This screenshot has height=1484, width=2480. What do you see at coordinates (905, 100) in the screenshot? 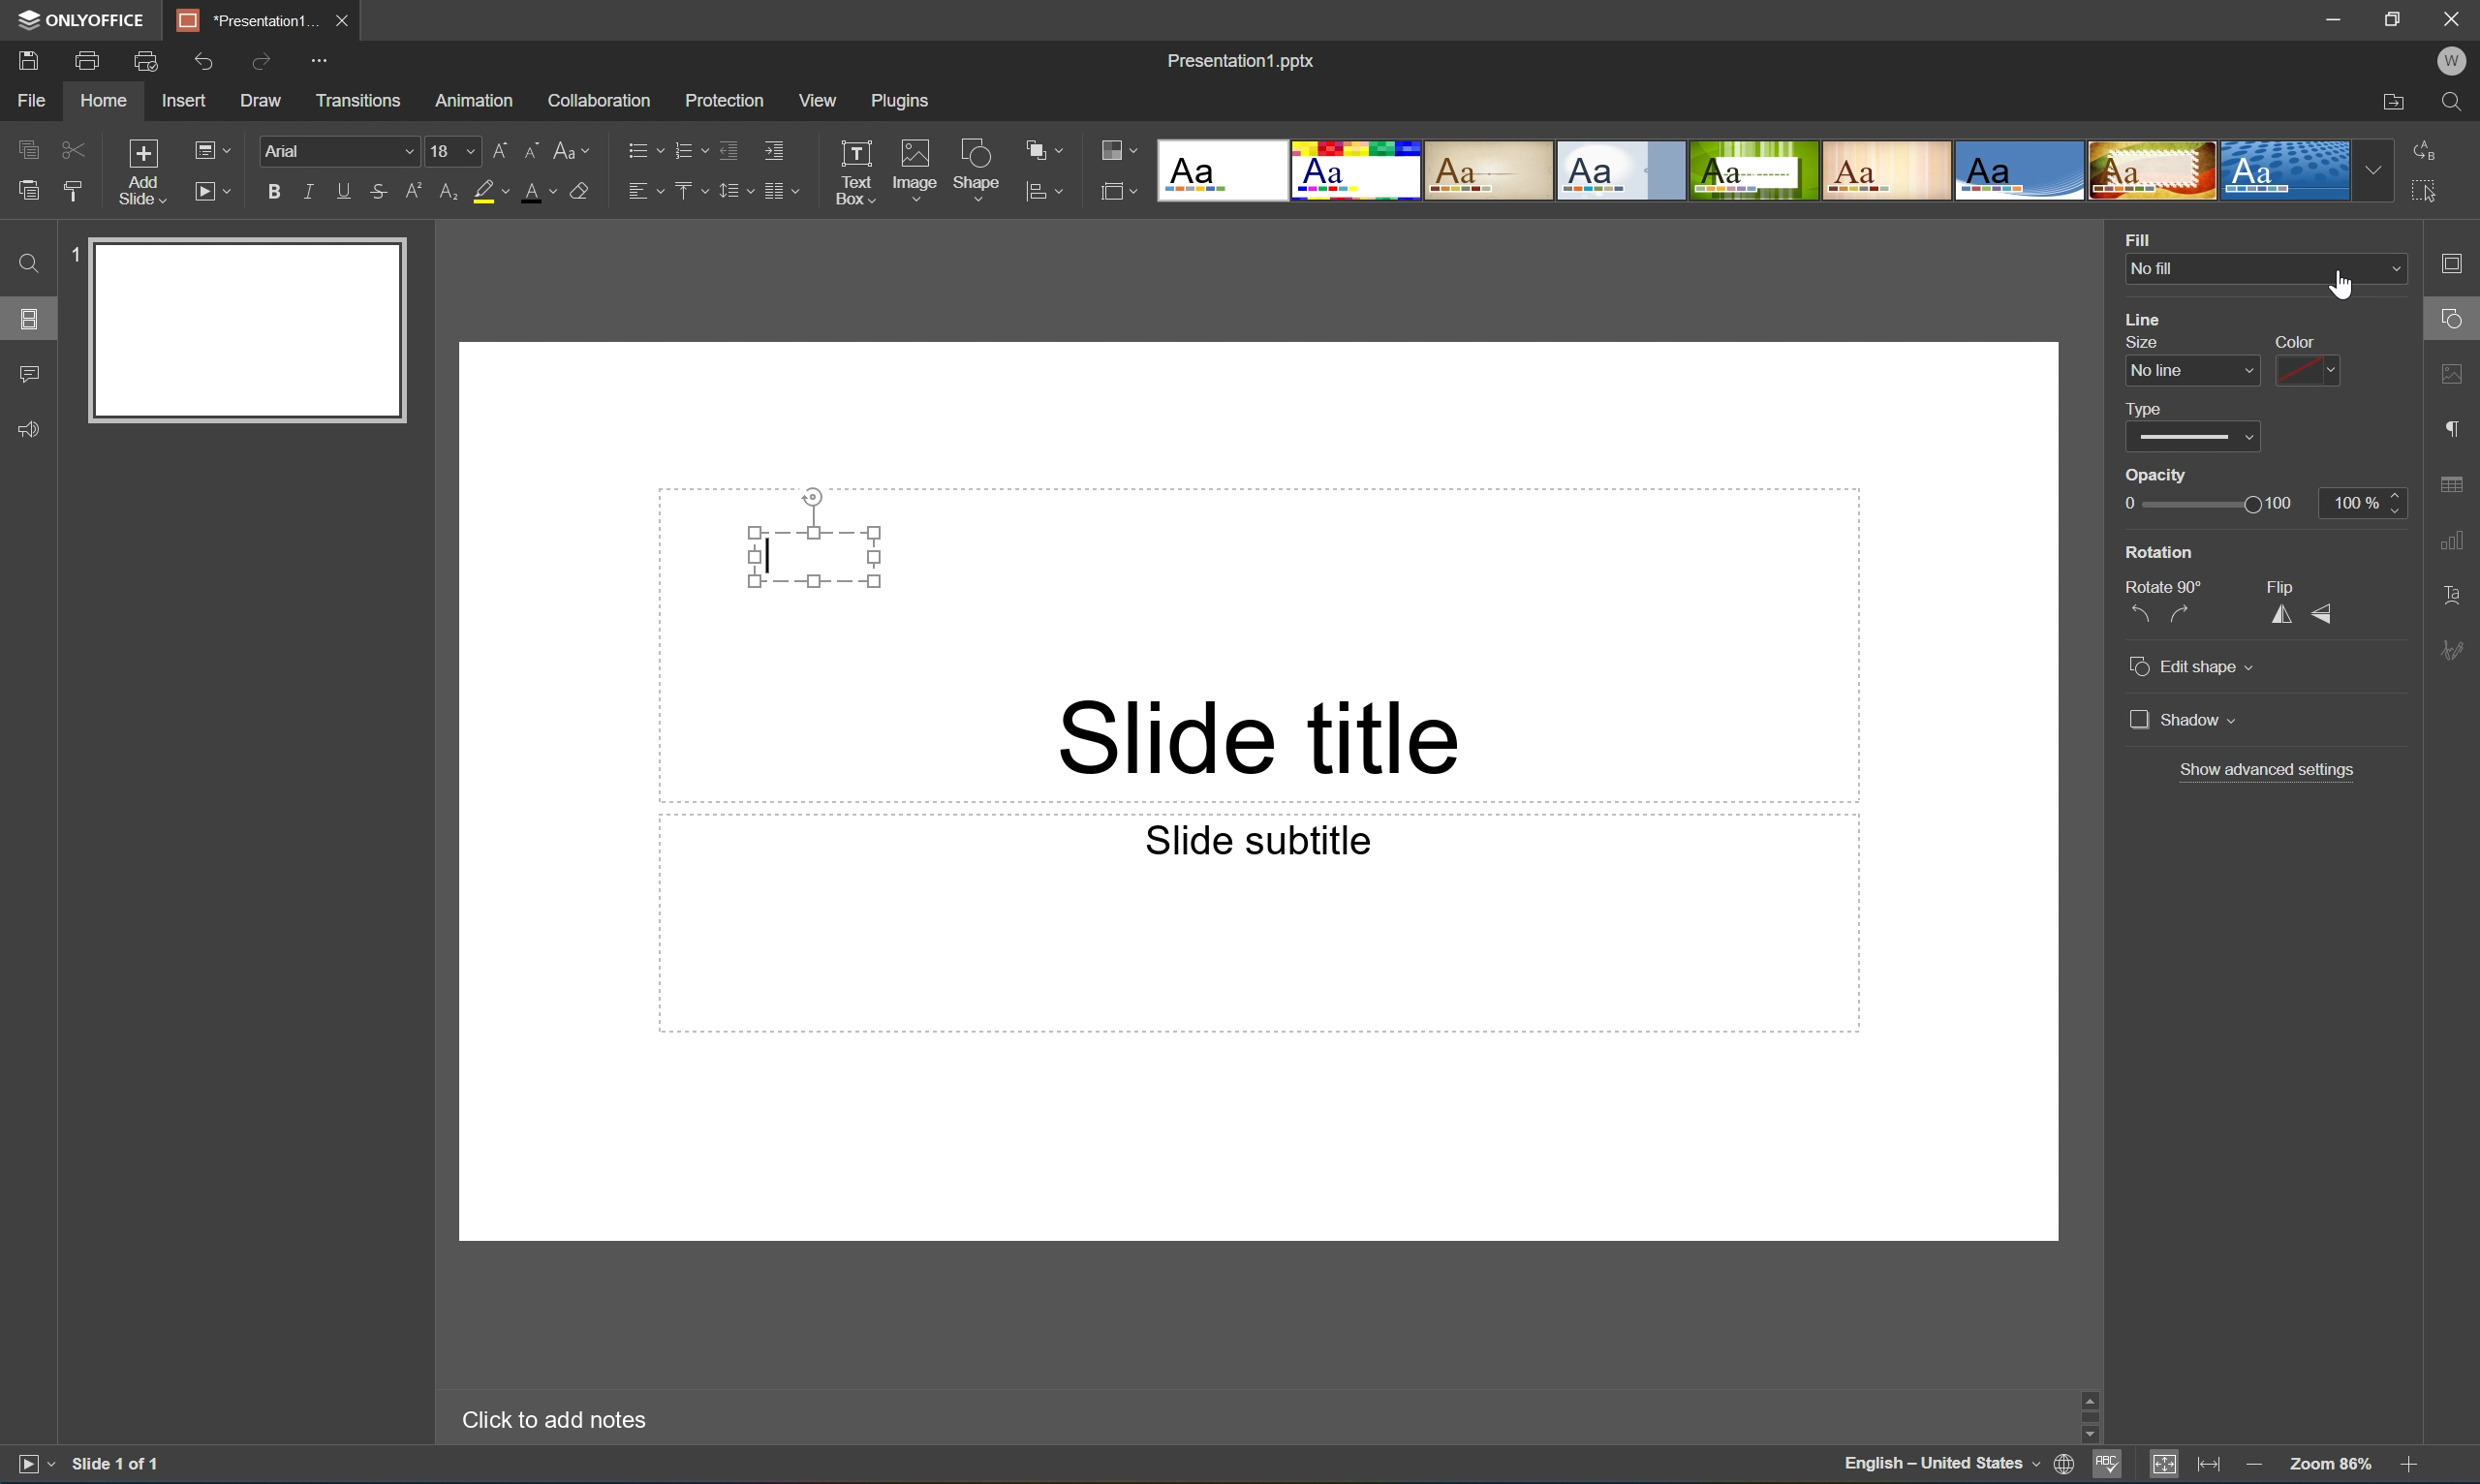
I see `Plugins` at bounding box center [905, 100].